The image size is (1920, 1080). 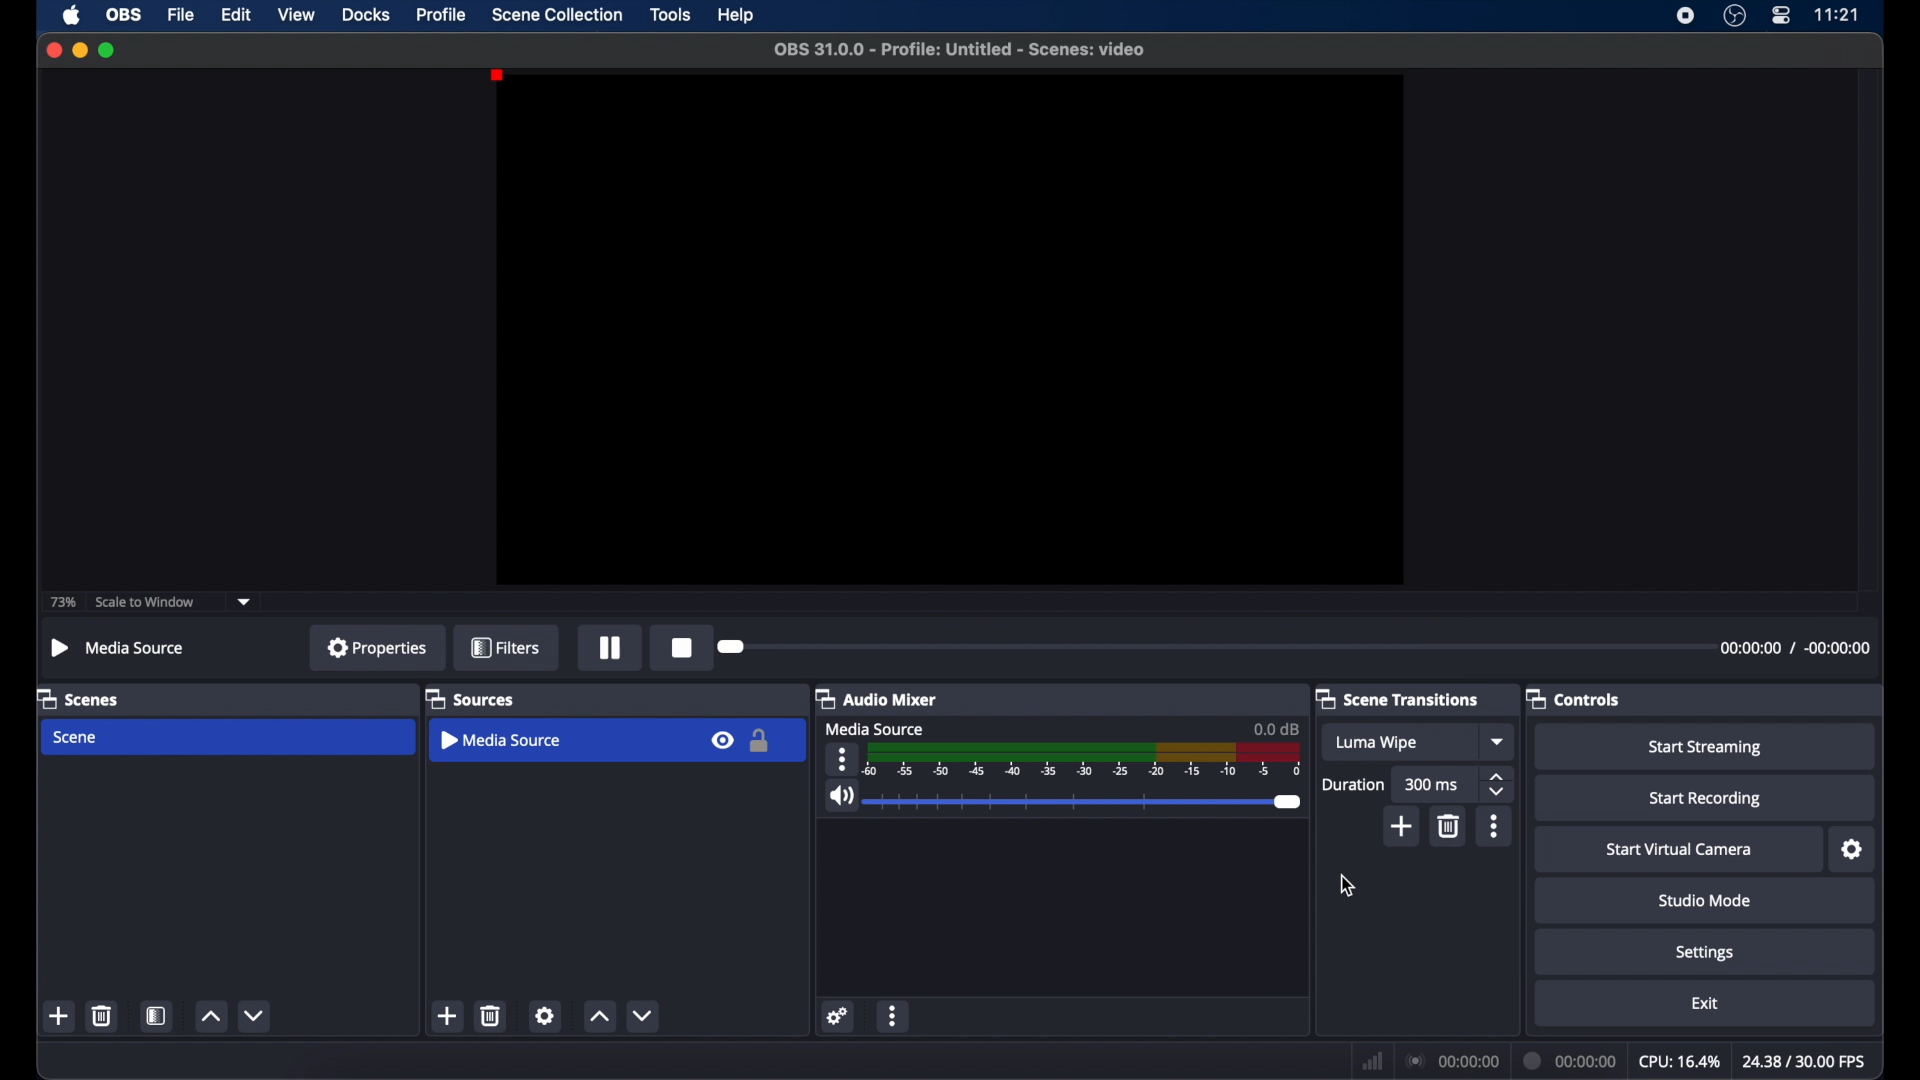 What do you see at coordinates (1087, 762) in the screenshot?
I see `timeline` at bounding box center [1087, 762].